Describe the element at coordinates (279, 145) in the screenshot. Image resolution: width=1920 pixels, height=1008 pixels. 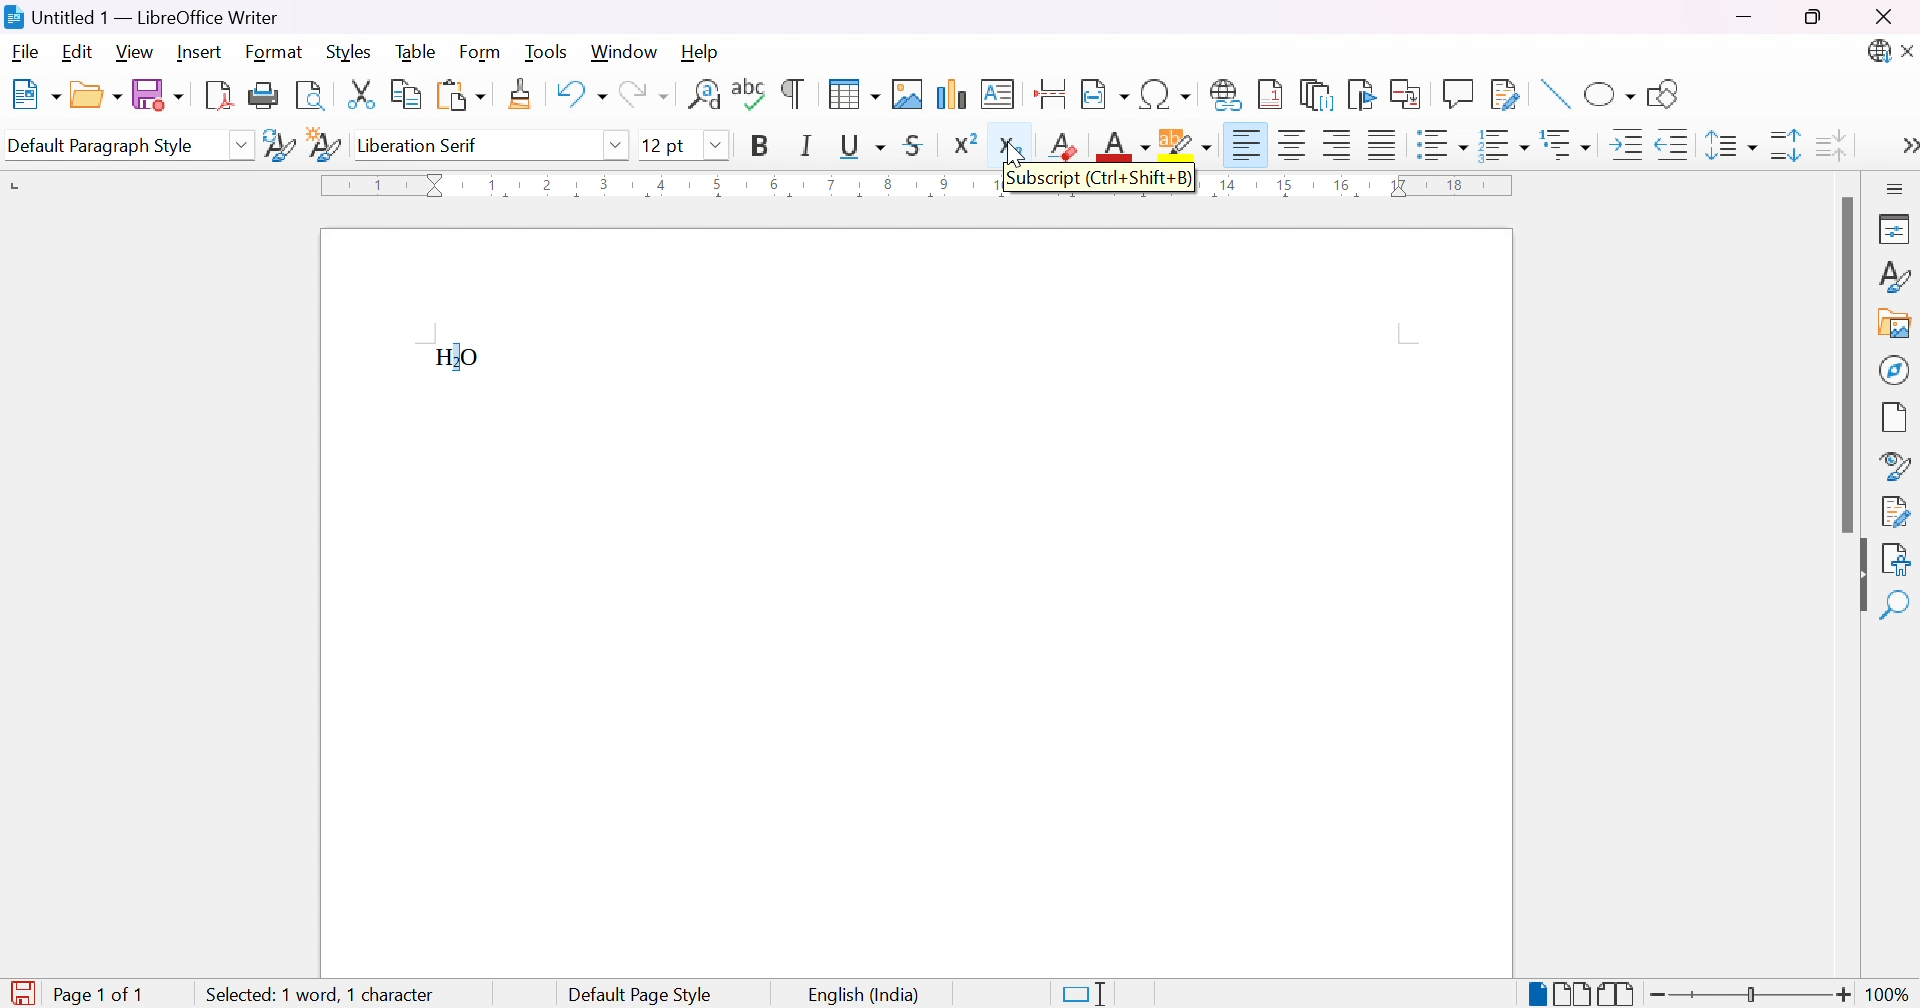
I see `Update selected style` at that location.